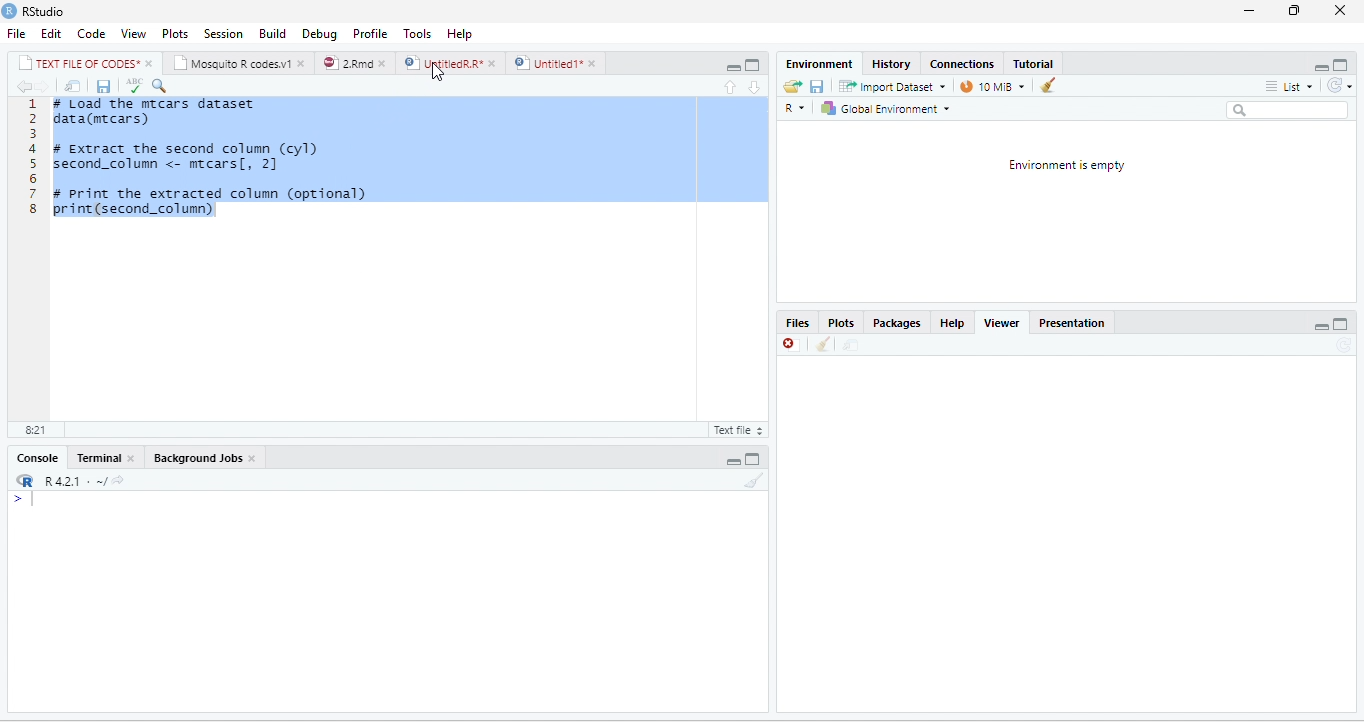 The image size is (1364, 722). Describe the element at coordinates (893, 86) in the screenshot. I see ` Import Dataset ` at that location.